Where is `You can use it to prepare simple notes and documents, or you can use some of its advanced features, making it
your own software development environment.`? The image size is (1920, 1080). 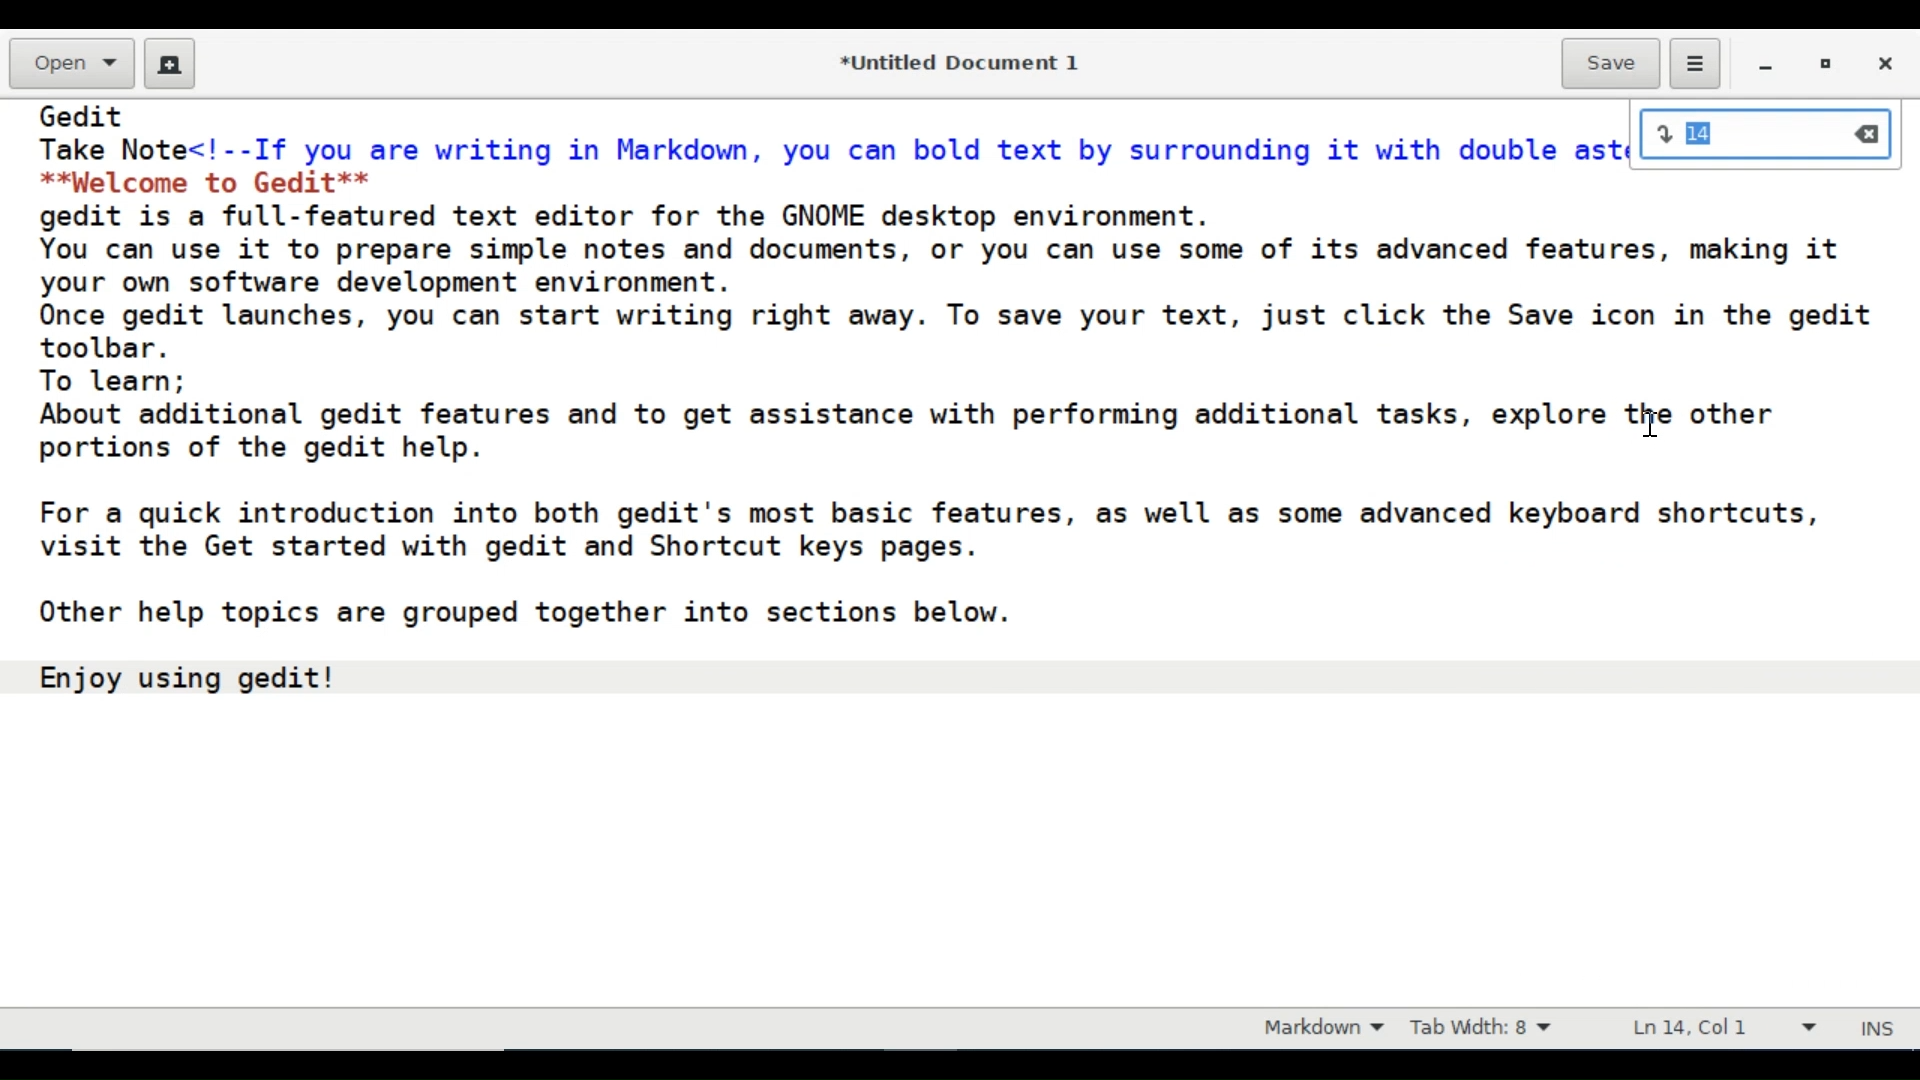 You can use it to prepare simple notes and documents, or you can use some of its advanced features, making it
your own software development environment. is located at coordinates (957, 265).